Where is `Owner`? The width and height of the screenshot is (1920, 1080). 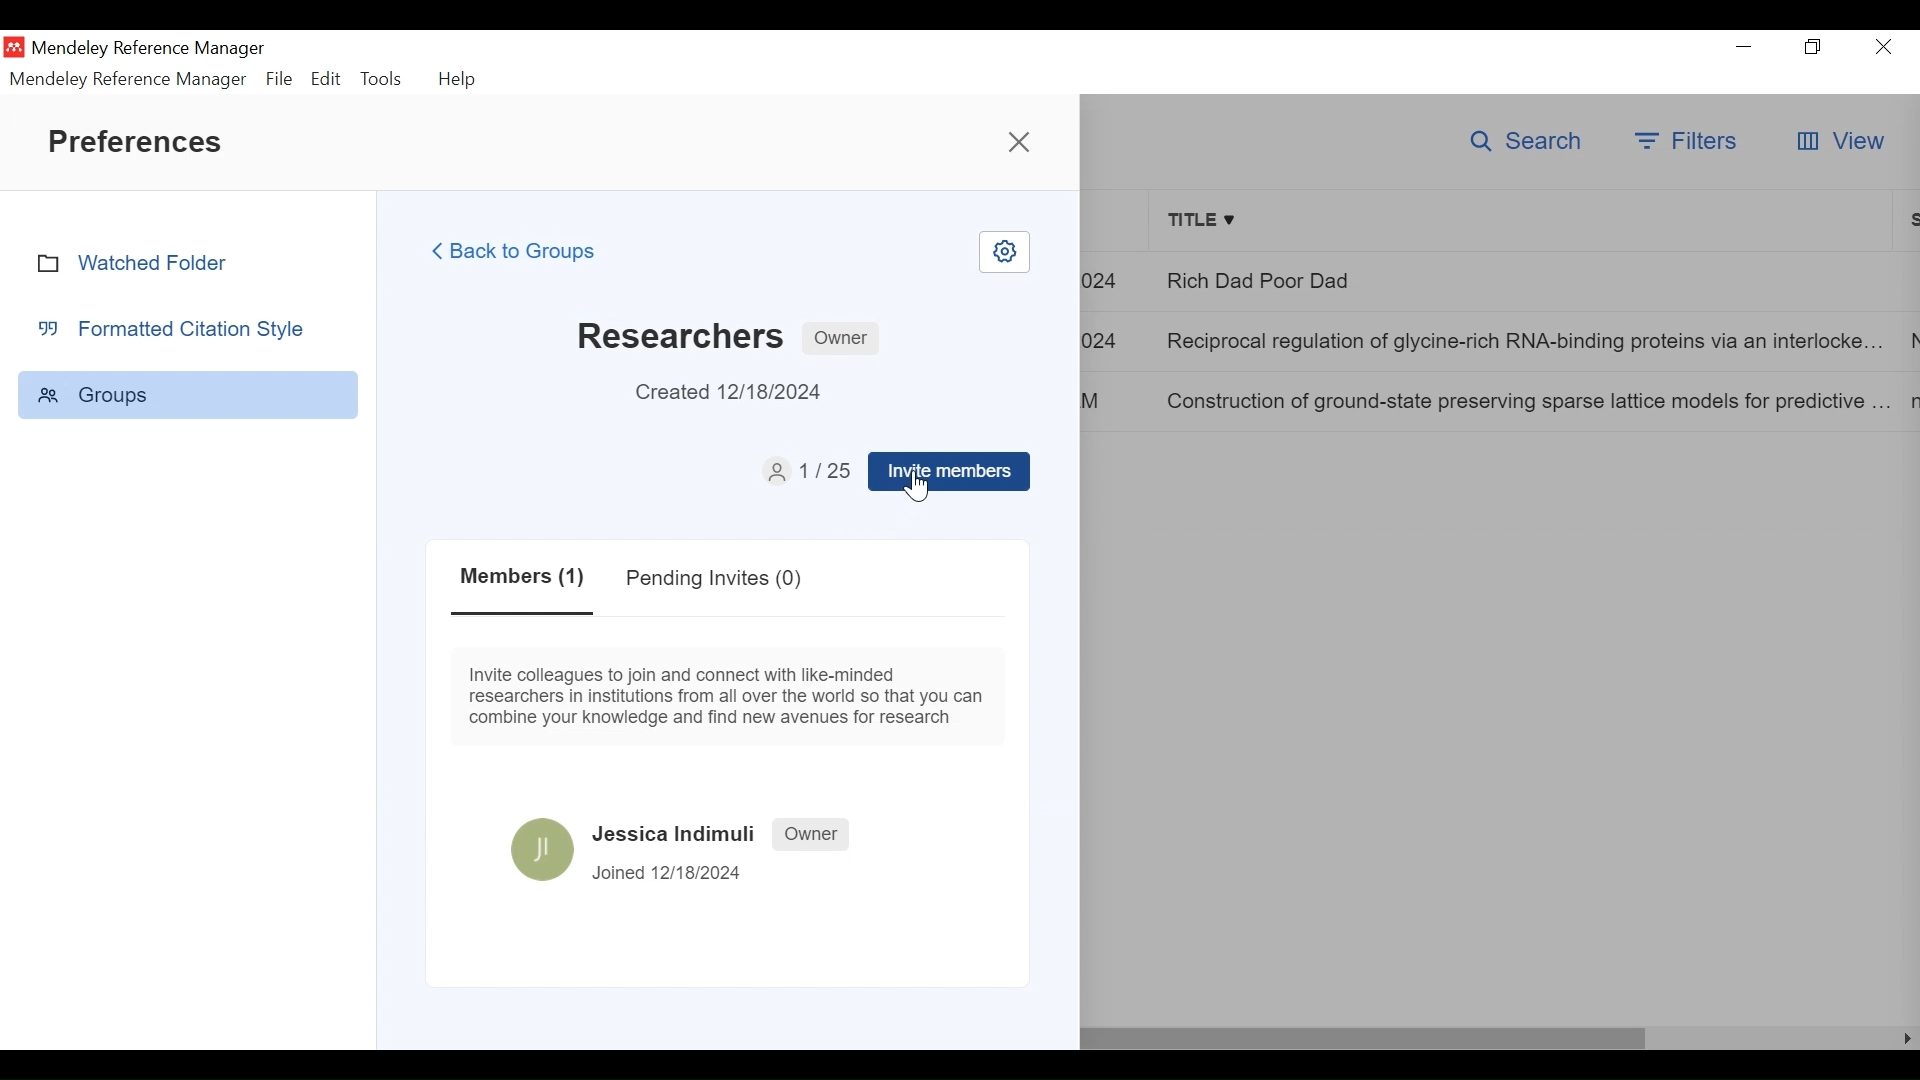
Owner is located at coordinates (813, 833).